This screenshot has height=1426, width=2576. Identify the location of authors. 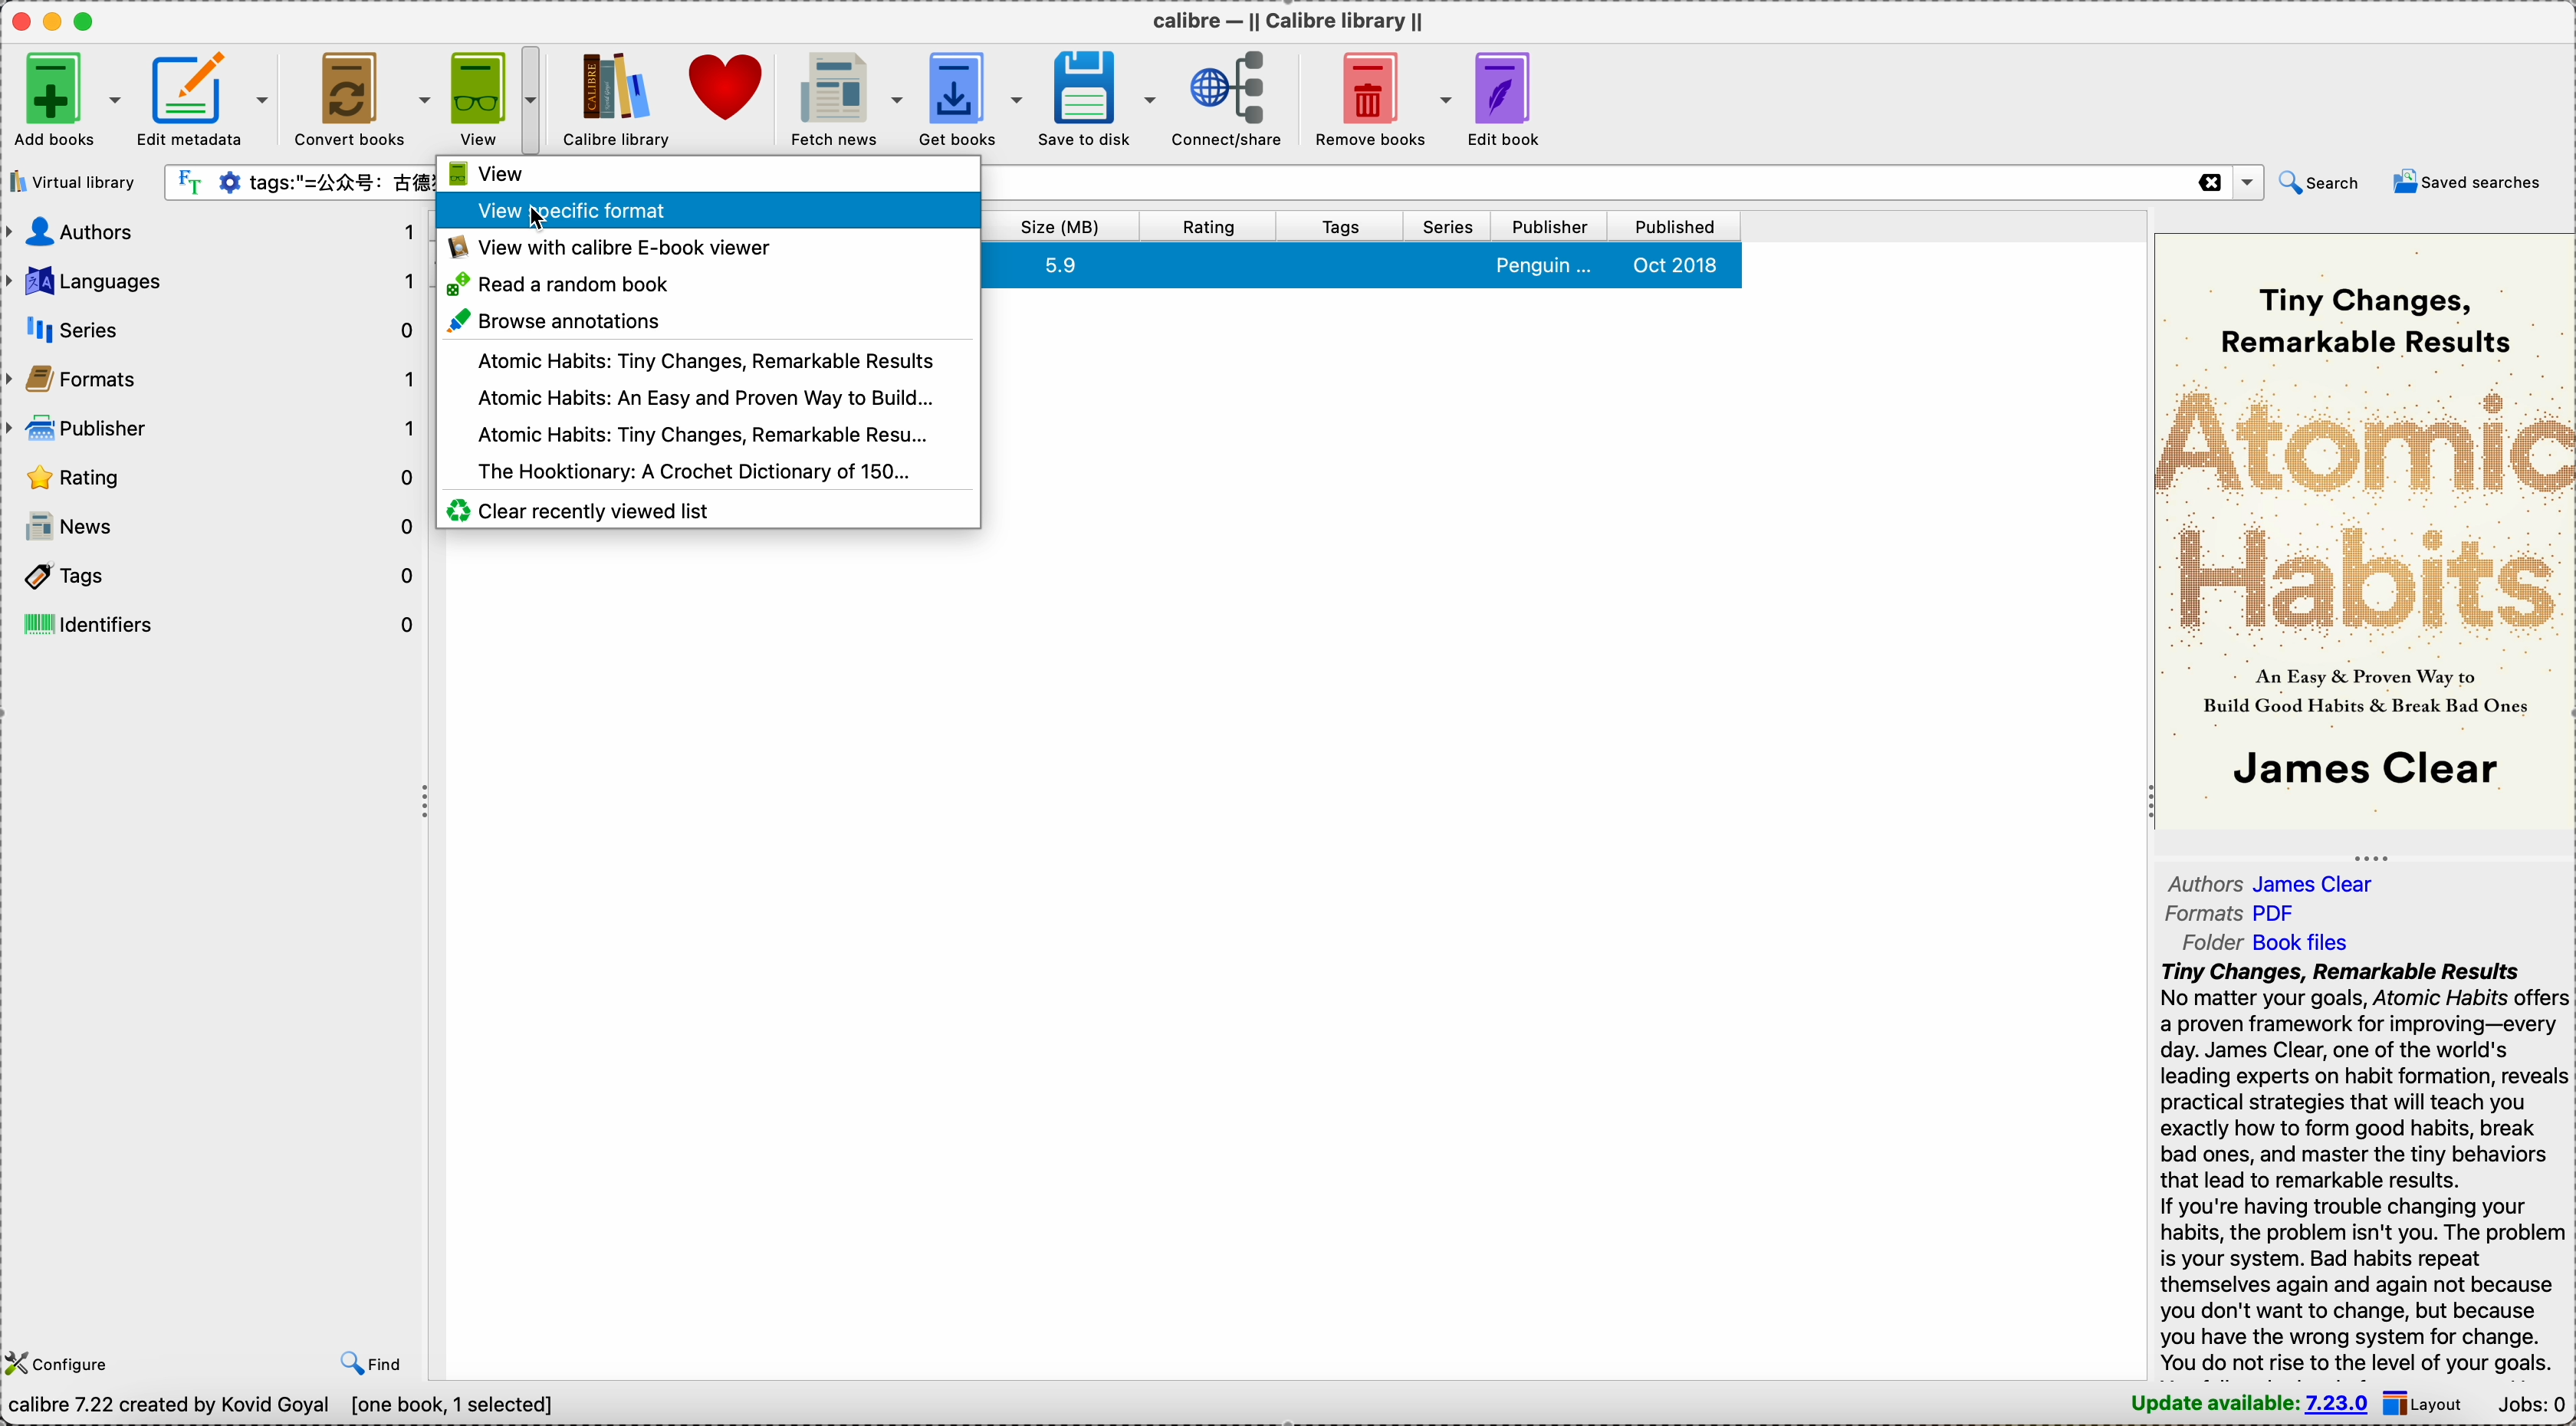
(213, 233).